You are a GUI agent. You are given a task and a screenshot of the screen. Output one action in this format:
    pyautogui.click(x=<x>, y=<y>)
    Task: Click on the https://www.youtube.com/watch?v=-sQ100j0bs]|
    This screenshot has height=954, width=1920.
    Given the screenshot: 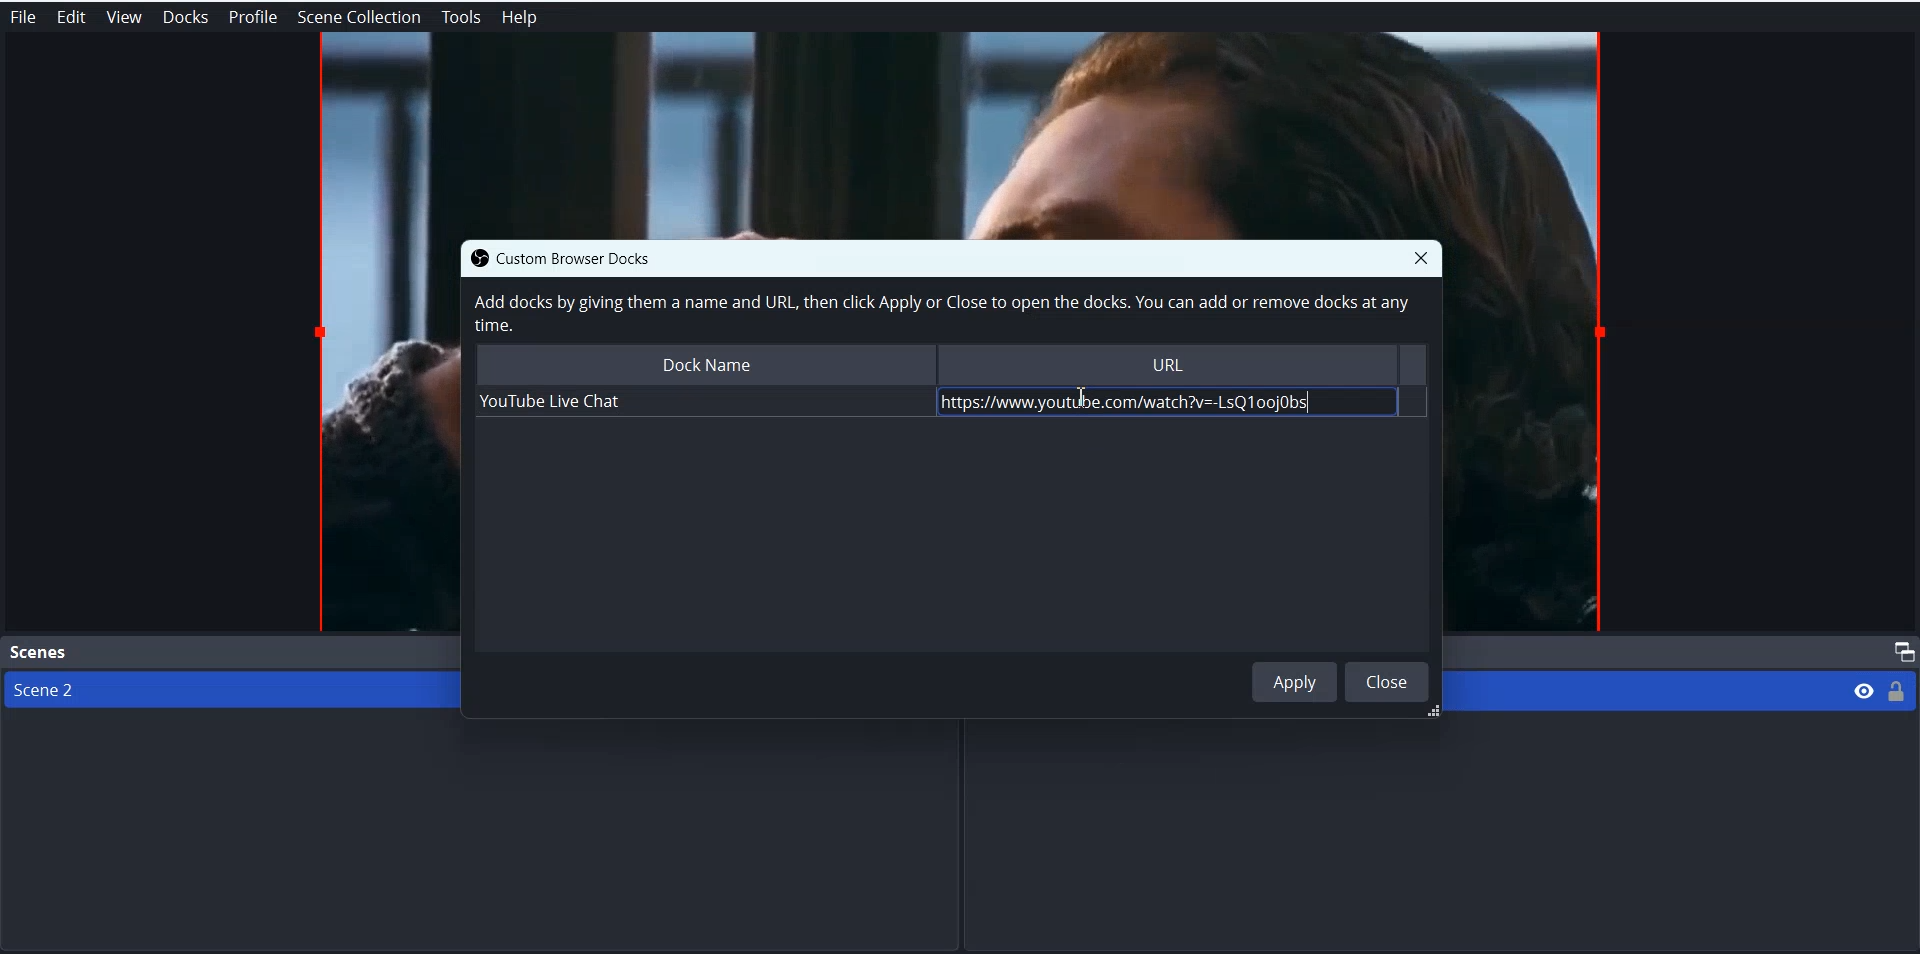 What is the action you would take?
    pyautogui.click(x=1158, y=402)
    